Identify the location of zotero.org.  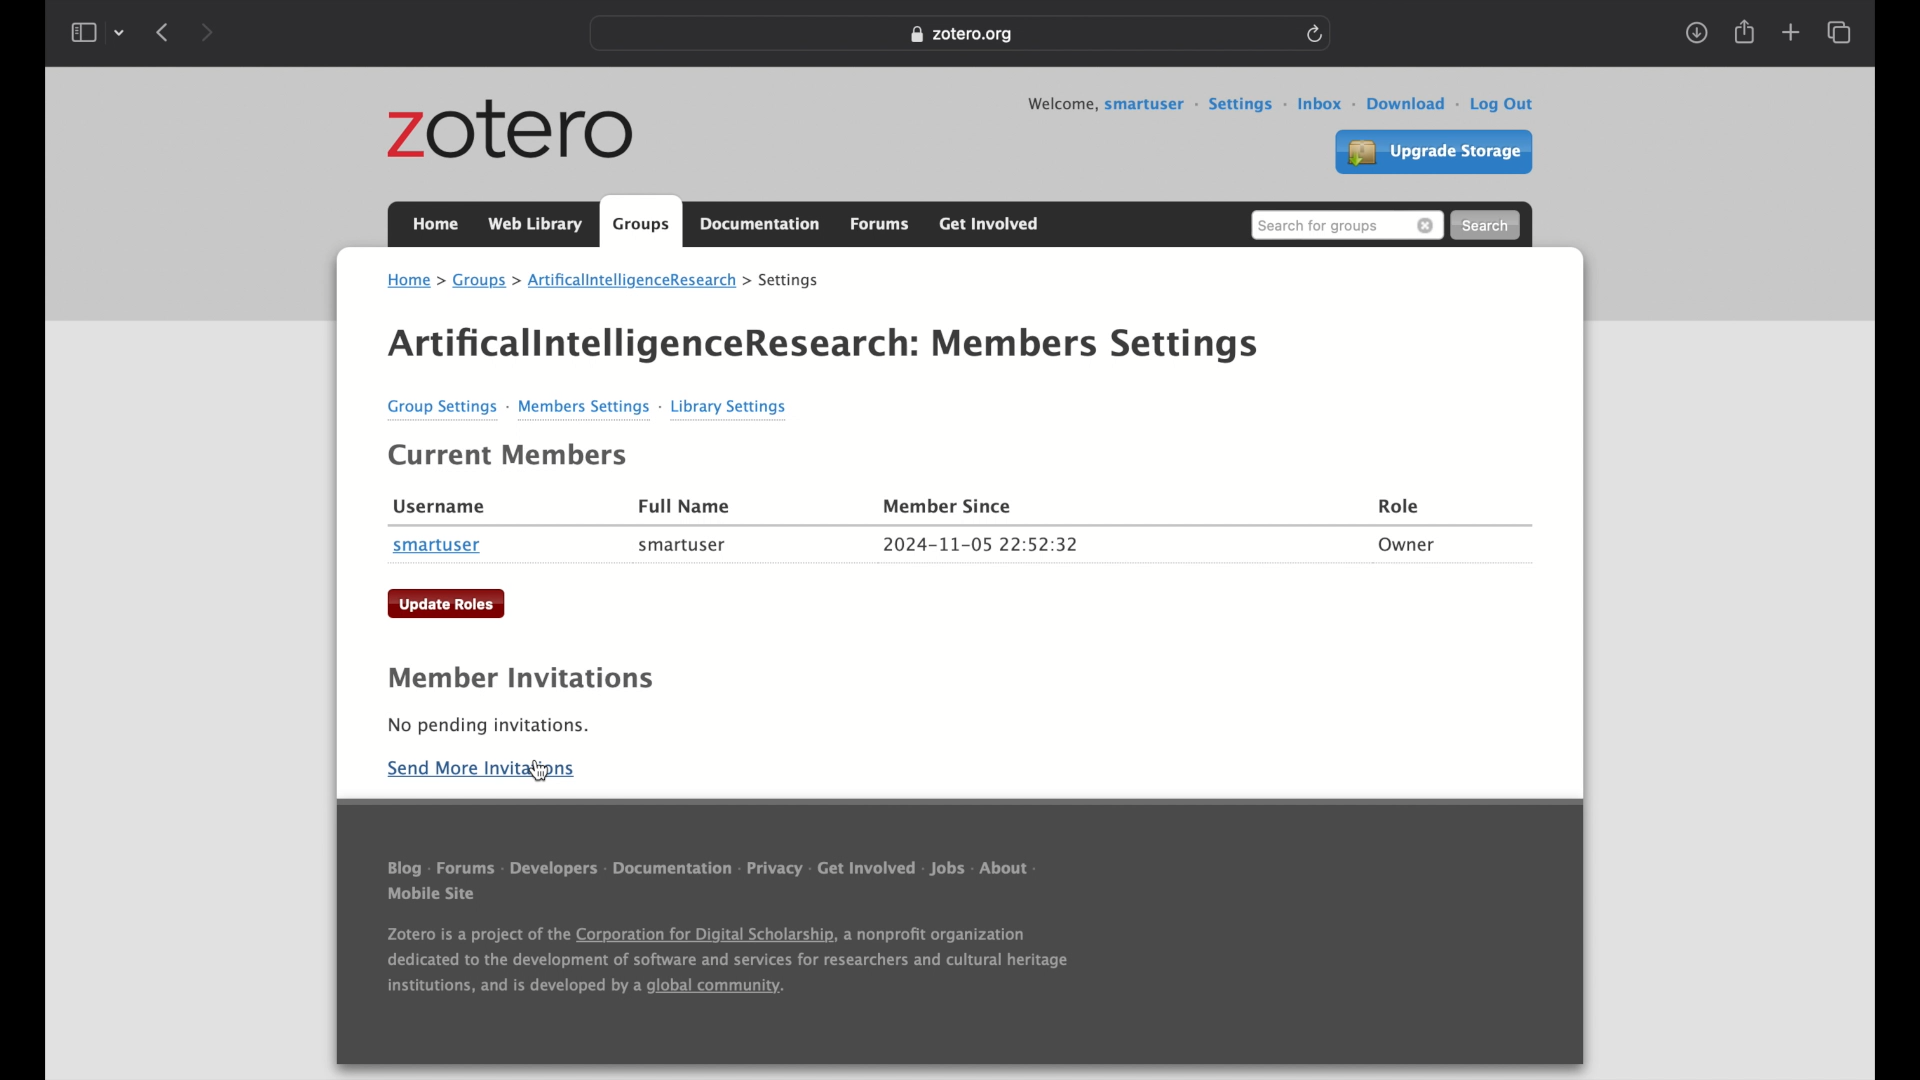
(965, 36).